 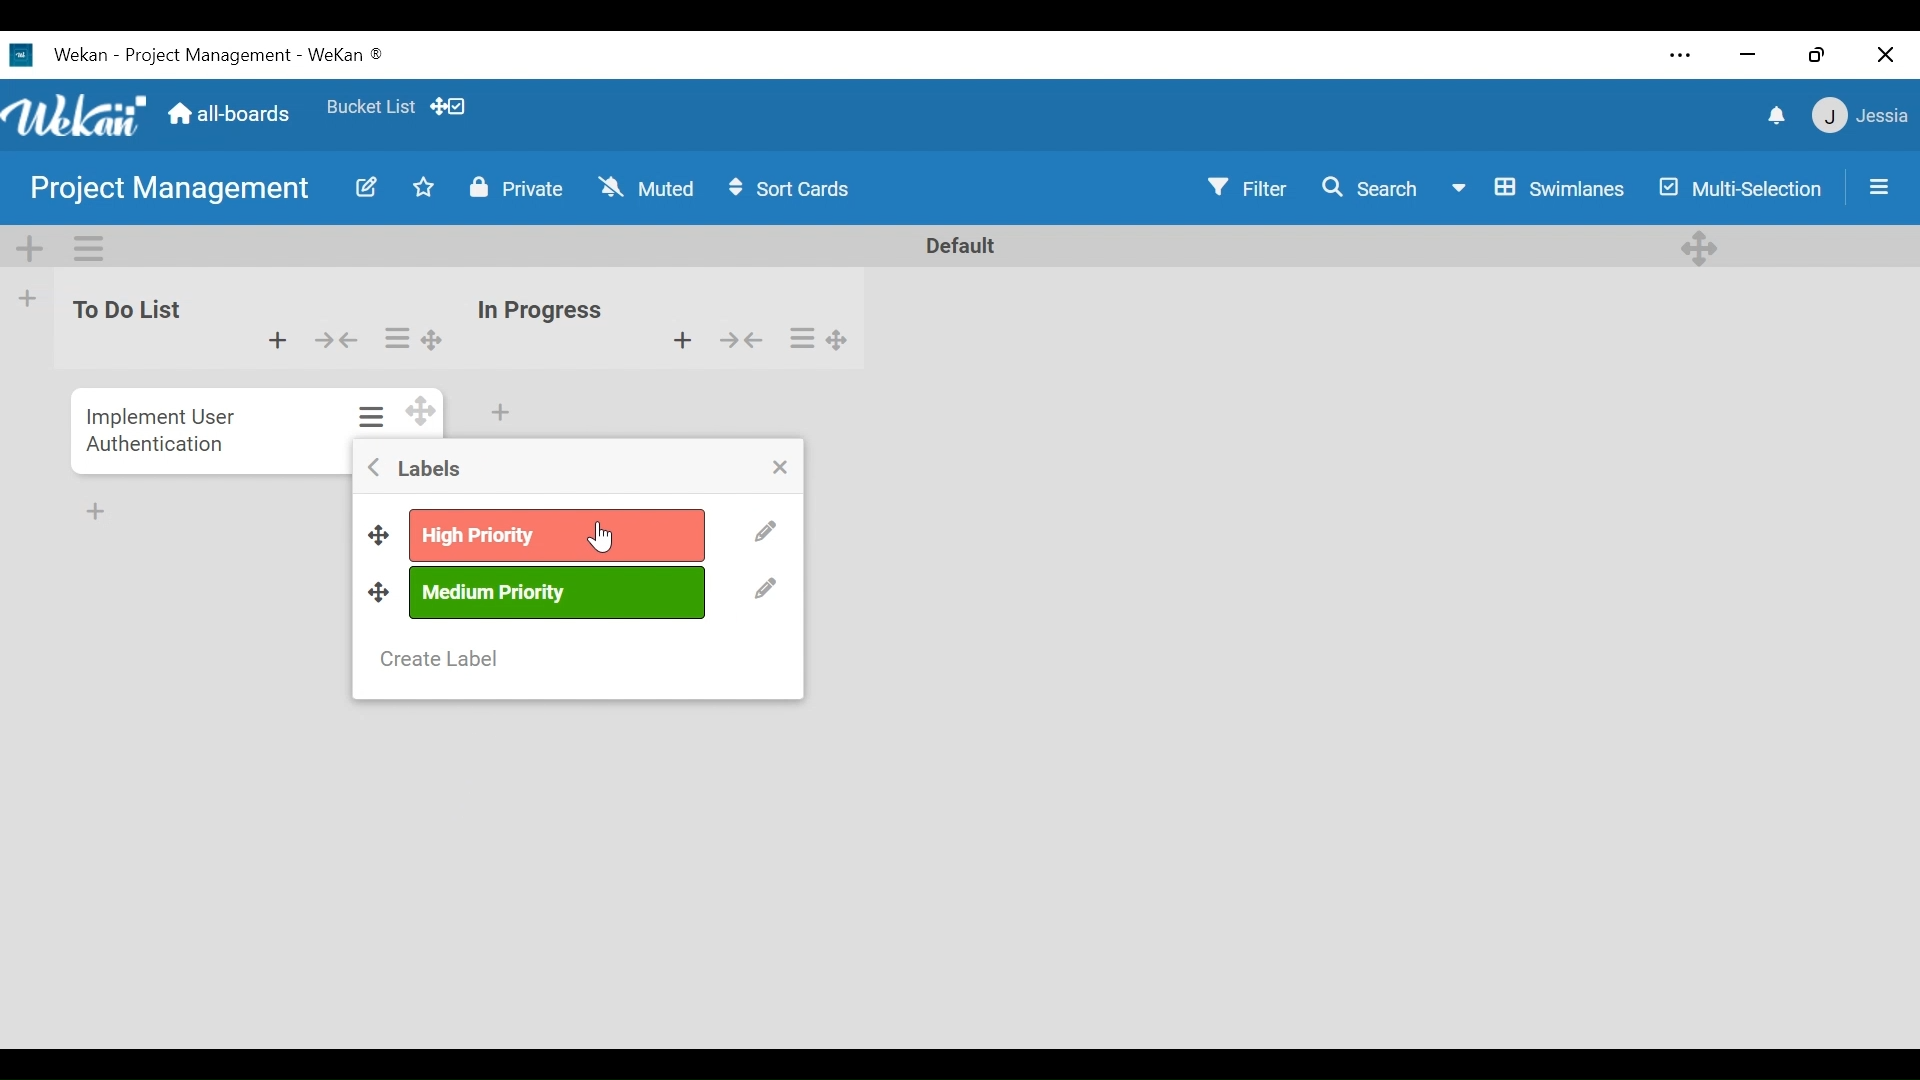 I want to click on mark as favorite, so click(x=426, y=190).